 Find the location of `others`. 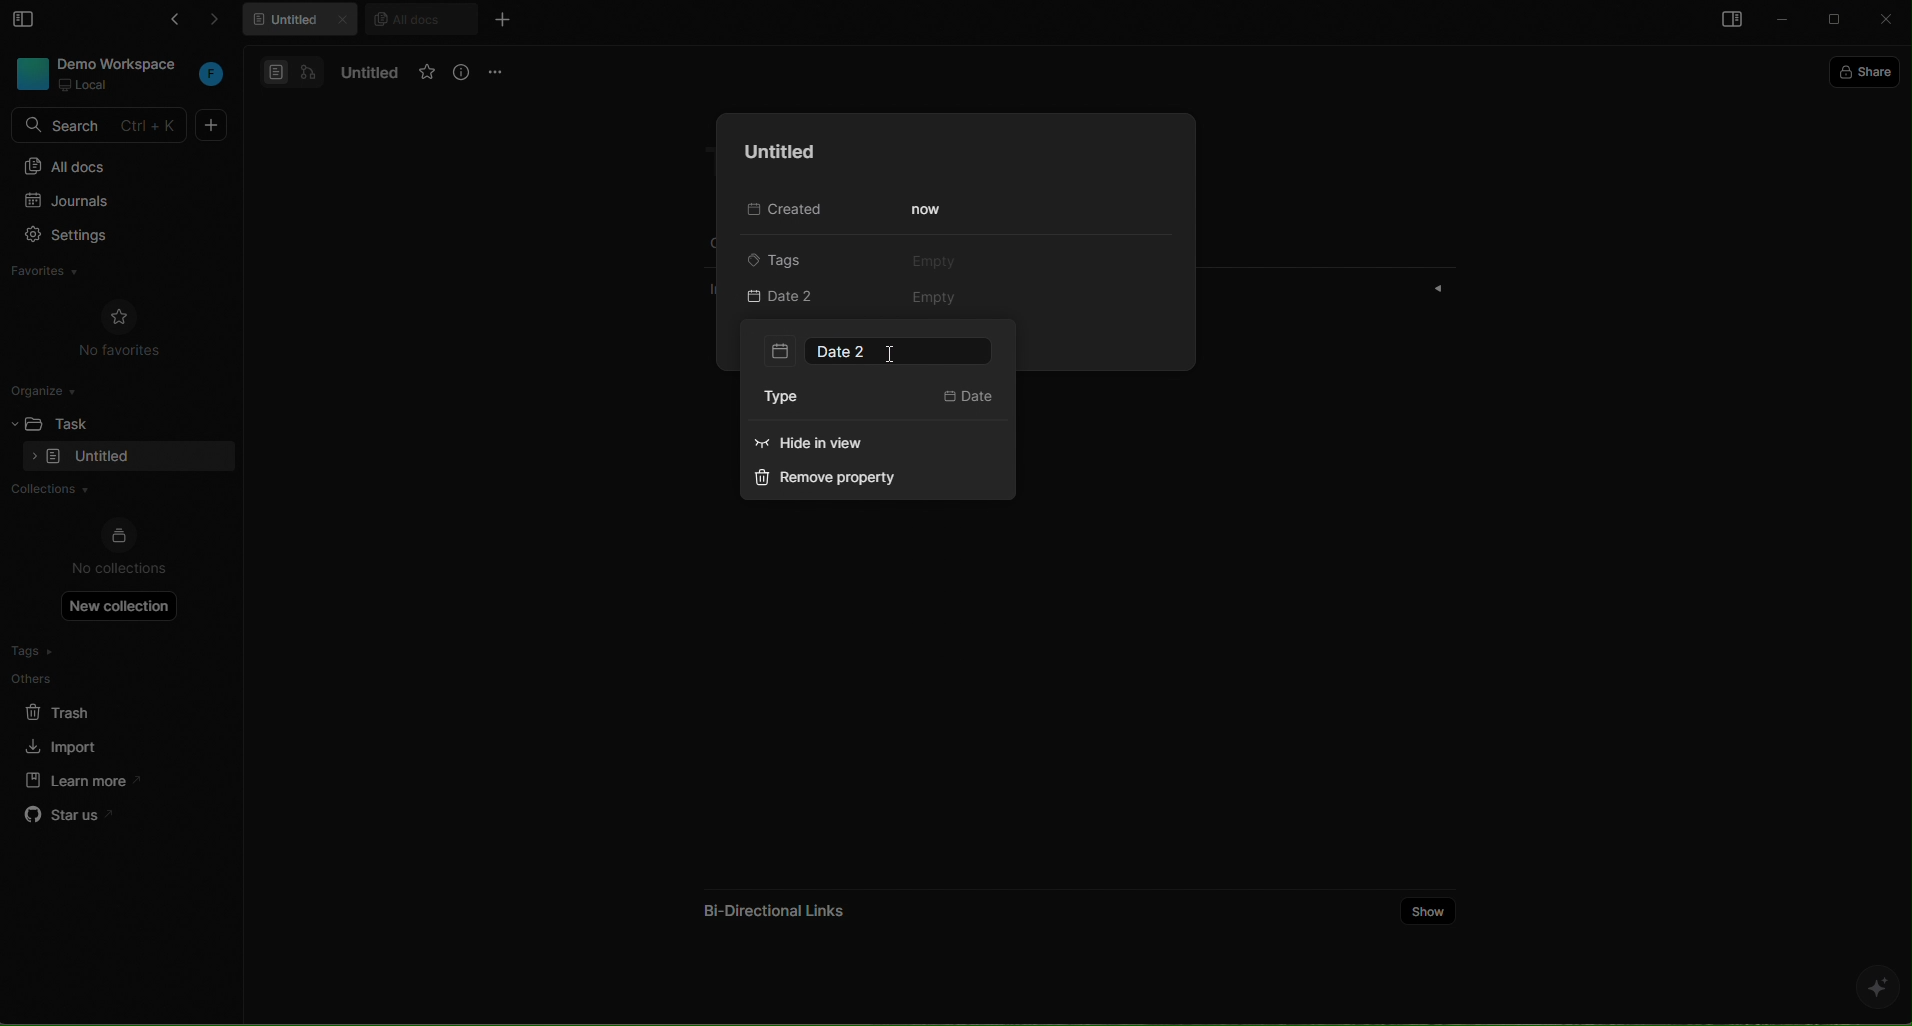

others is located at coordinates (75, 678).